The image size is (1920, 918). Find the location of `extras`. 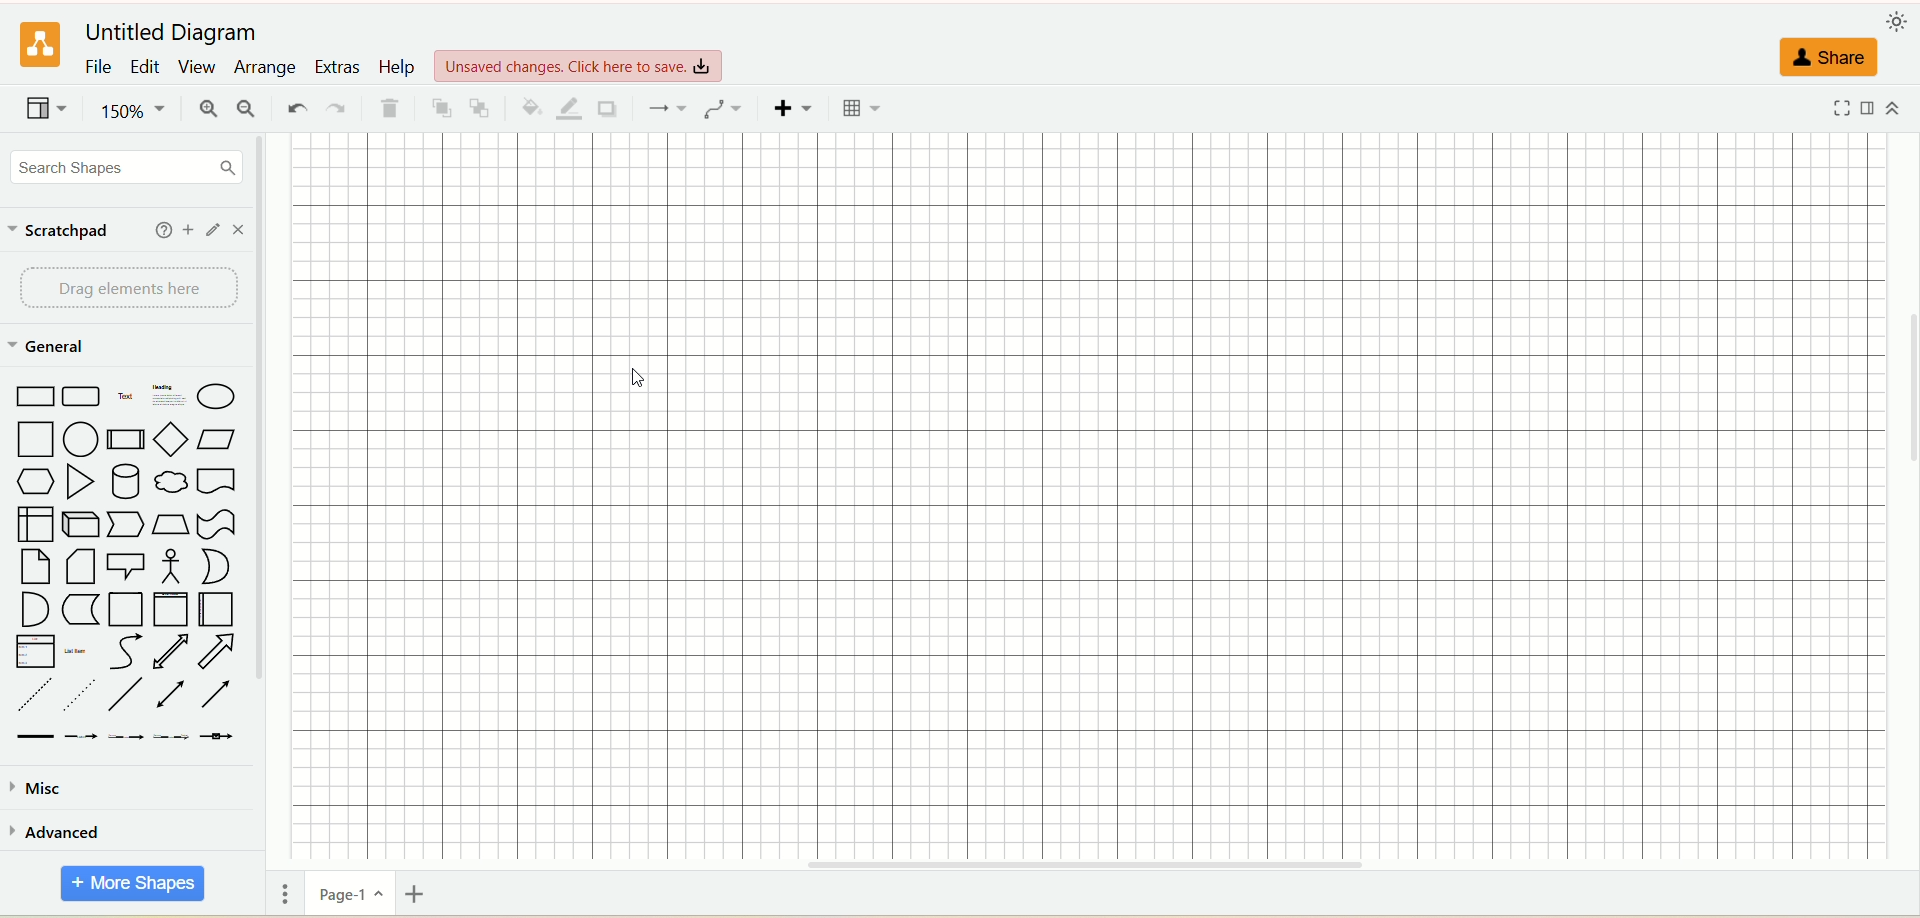

extras is located at coordinates (337, 66).